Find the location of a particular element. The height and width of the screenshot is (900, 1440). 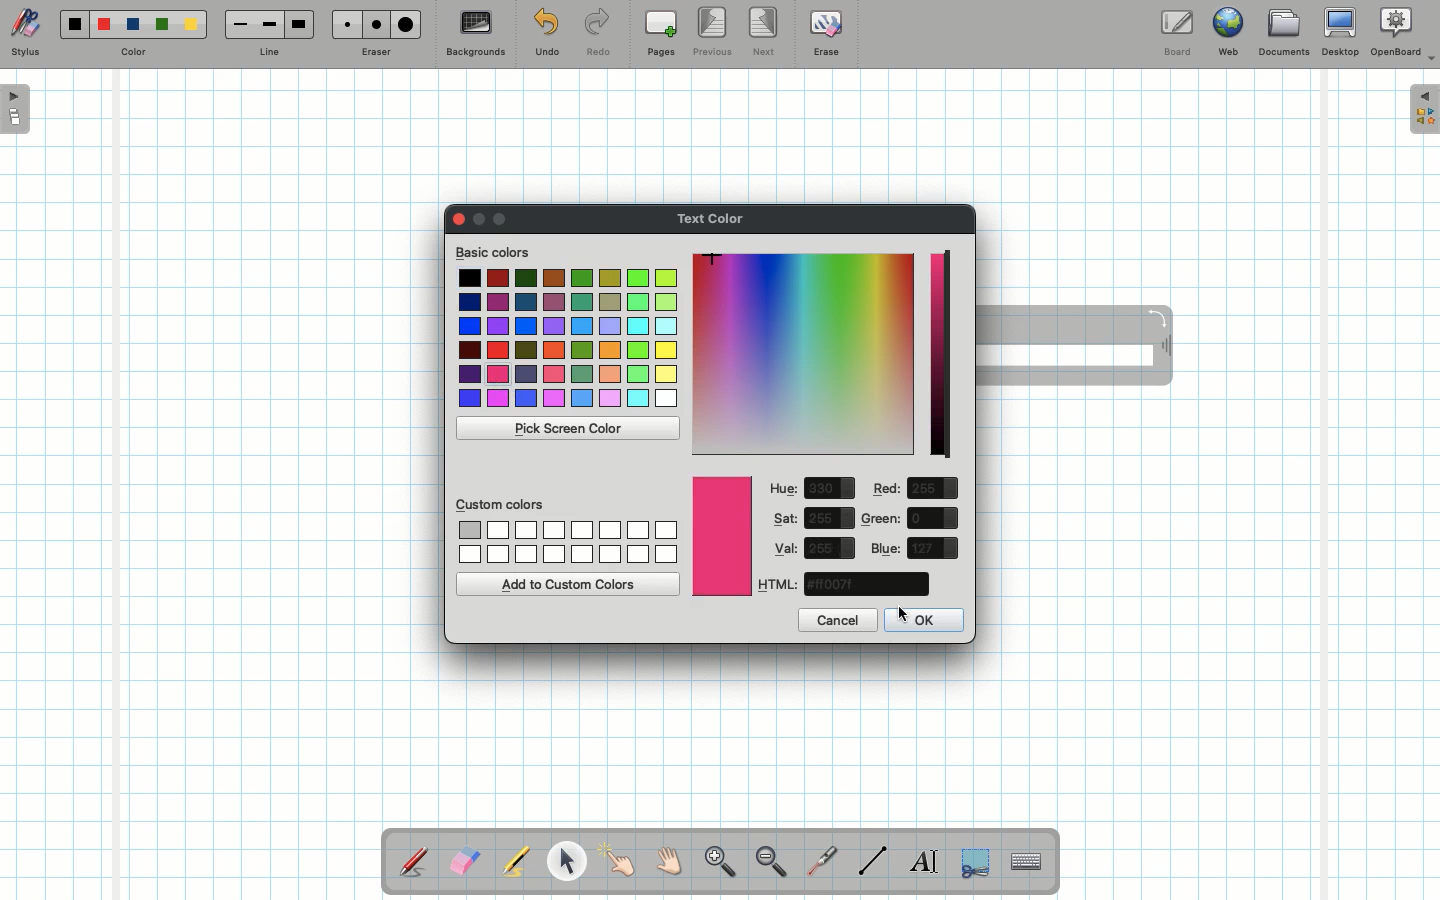

Write text is located at coordinates (926, 858).